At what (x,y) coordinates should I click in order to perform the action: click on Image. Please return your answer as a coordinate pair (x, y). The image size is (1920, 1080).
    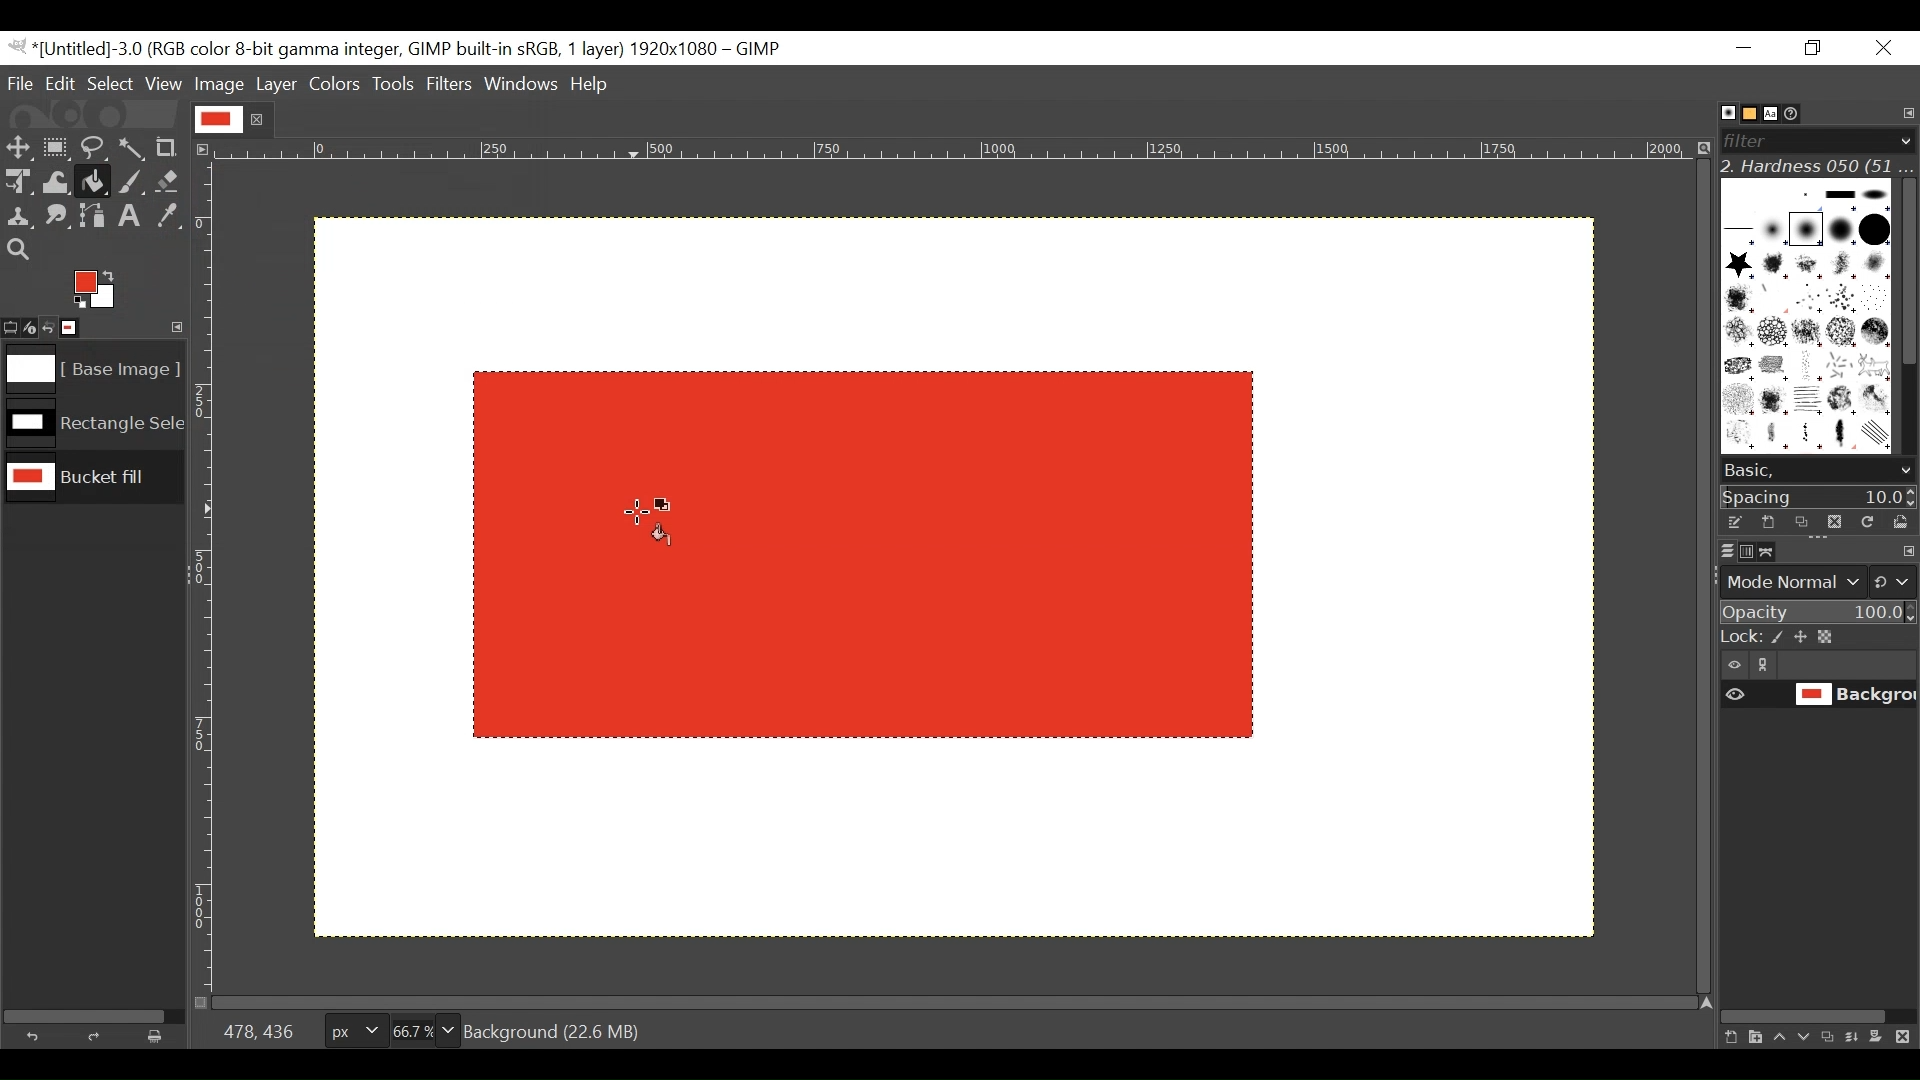
    Looking at the image, I should click on (86, 369).